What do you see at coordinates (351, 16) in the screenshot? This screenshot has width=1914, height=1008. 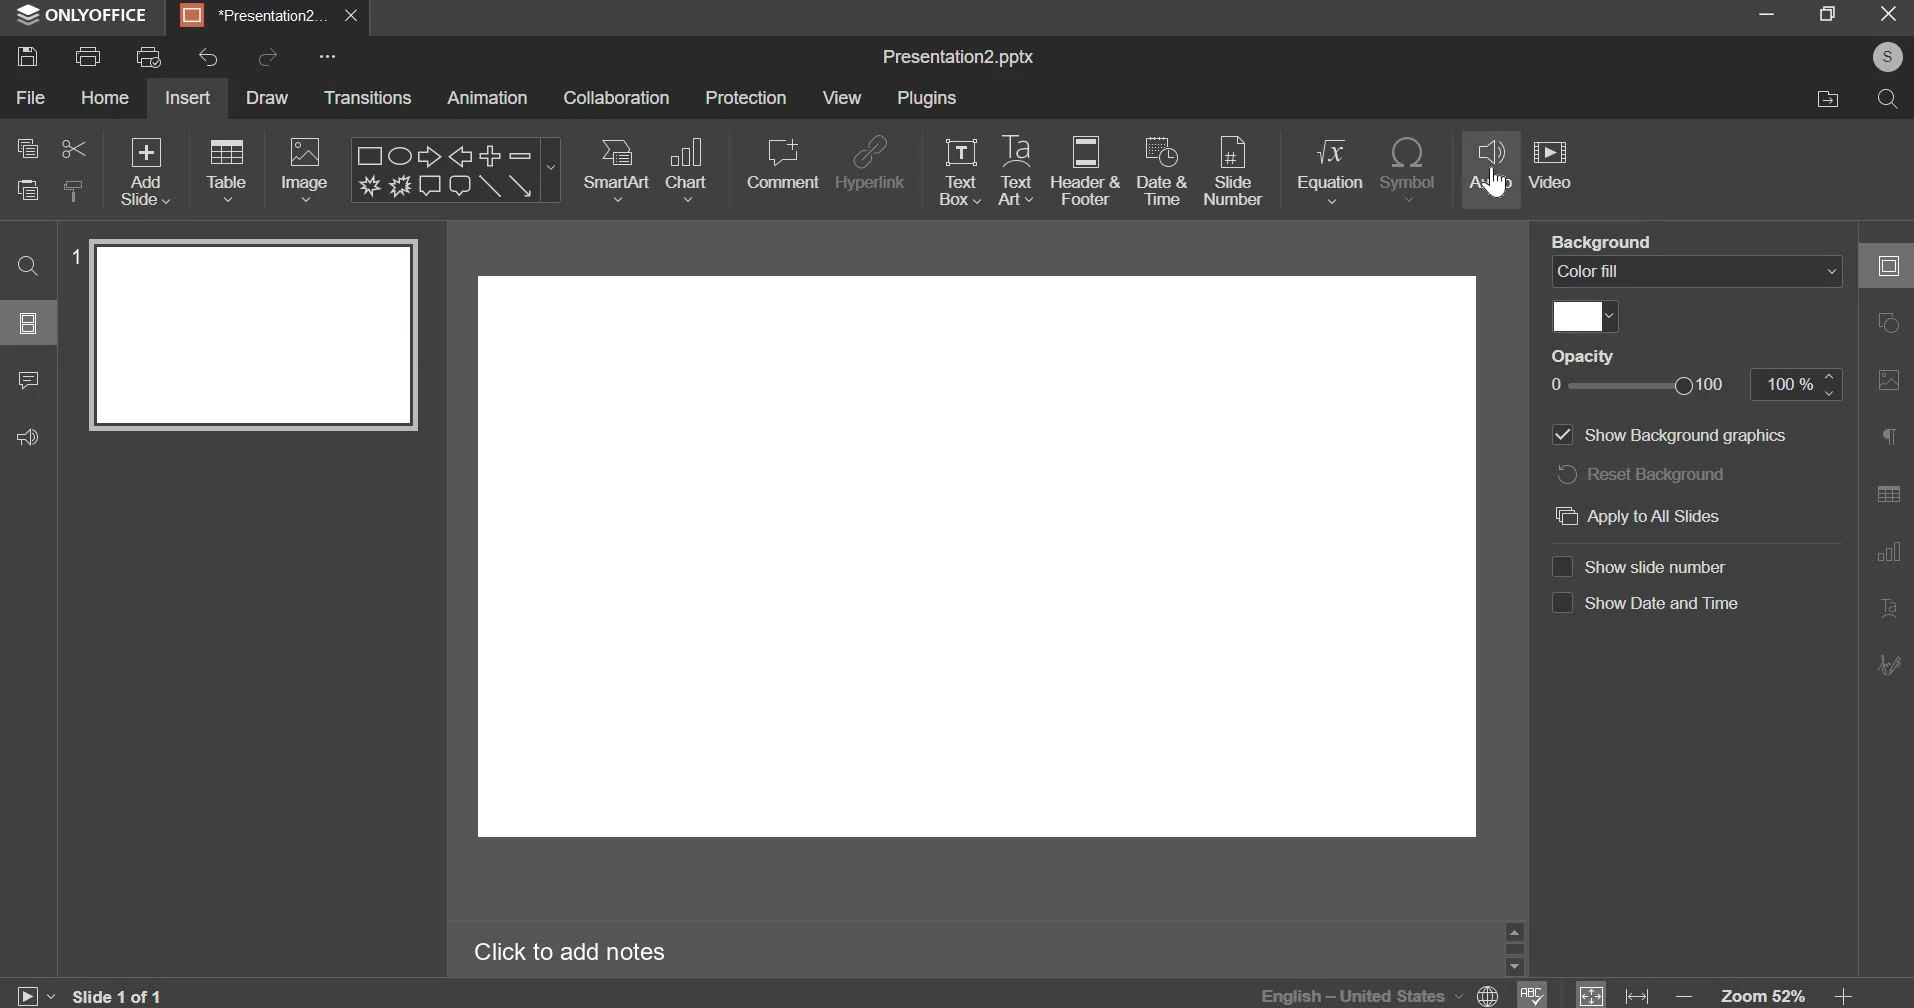 I see `close` at bounding box center [351, 16].